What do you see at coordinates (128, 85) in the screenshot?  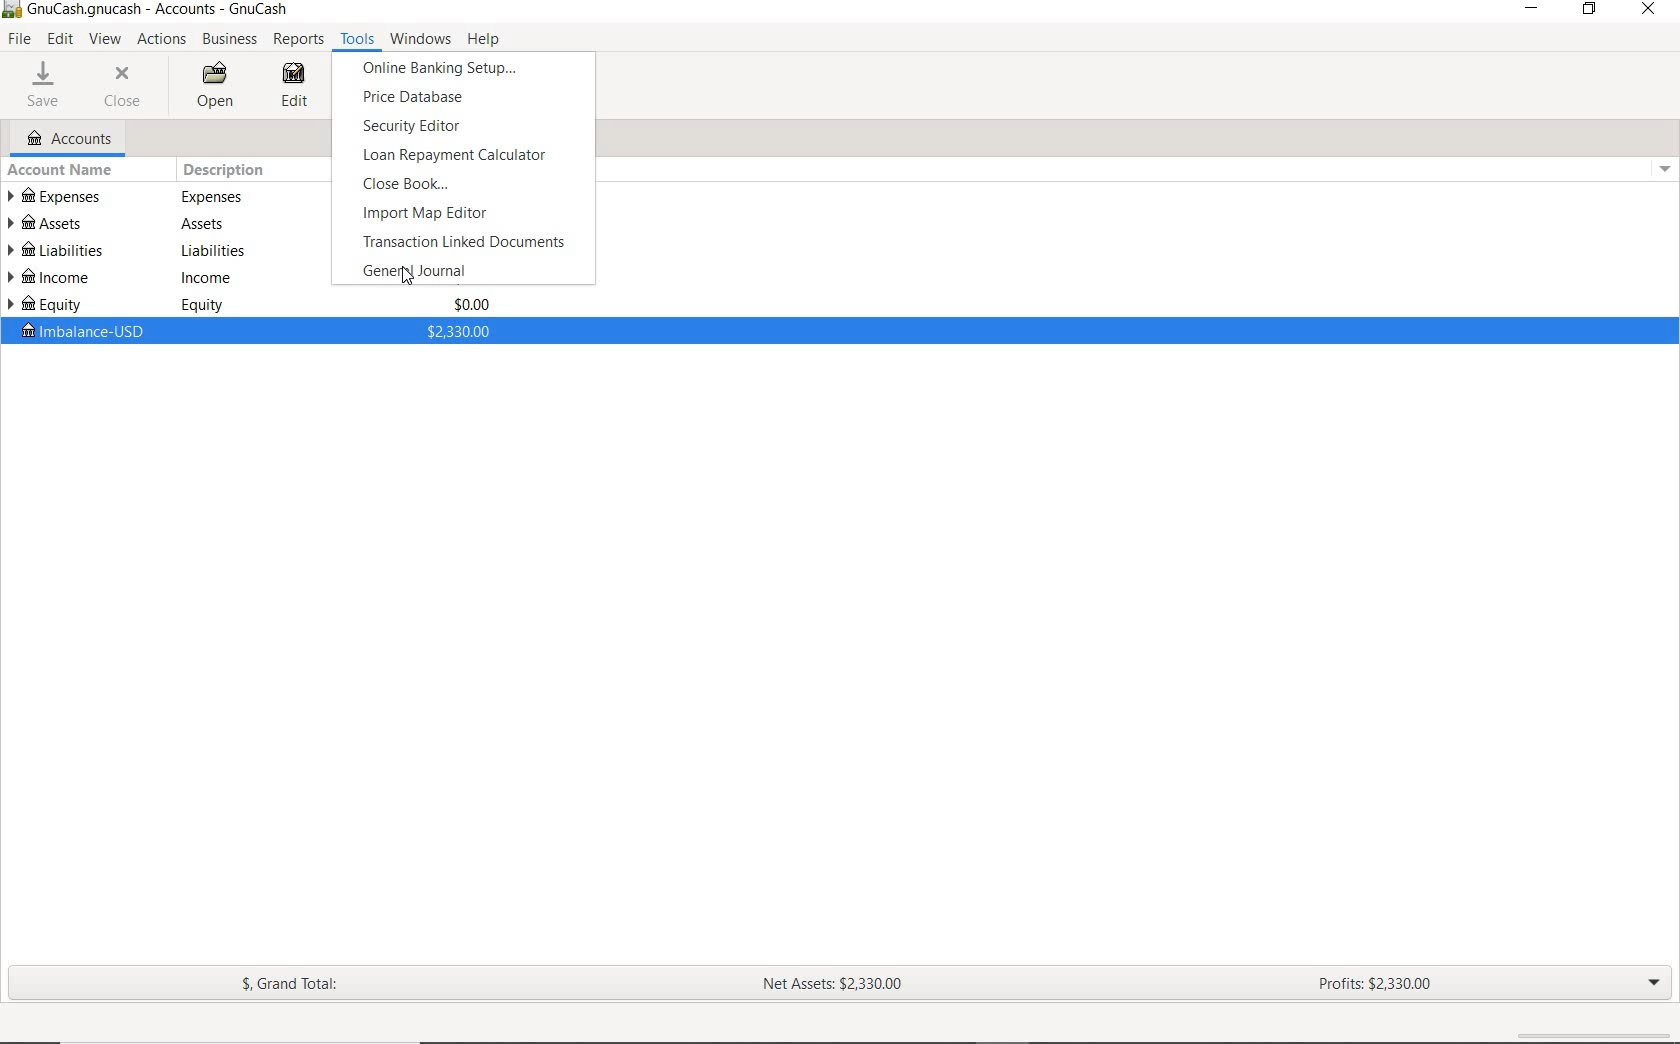 I see `CLOSE` at bounding box center [128, 85].